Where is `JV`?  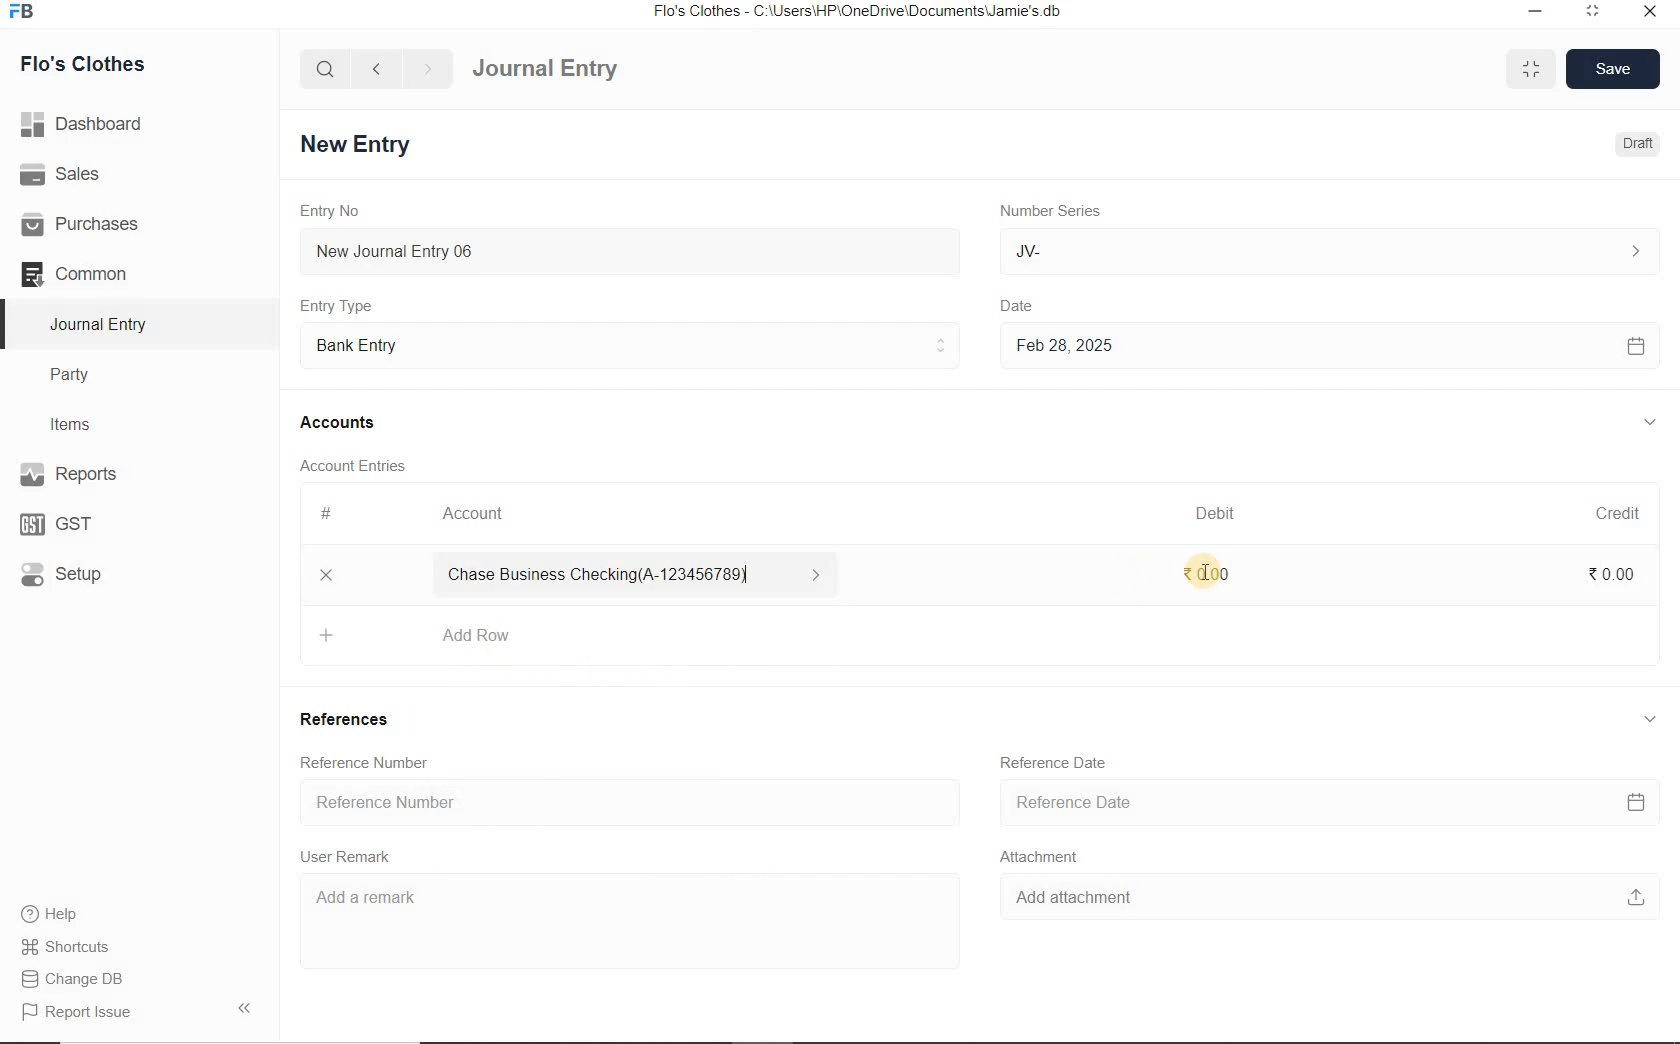
JV is located at coordinates (1325, 251).